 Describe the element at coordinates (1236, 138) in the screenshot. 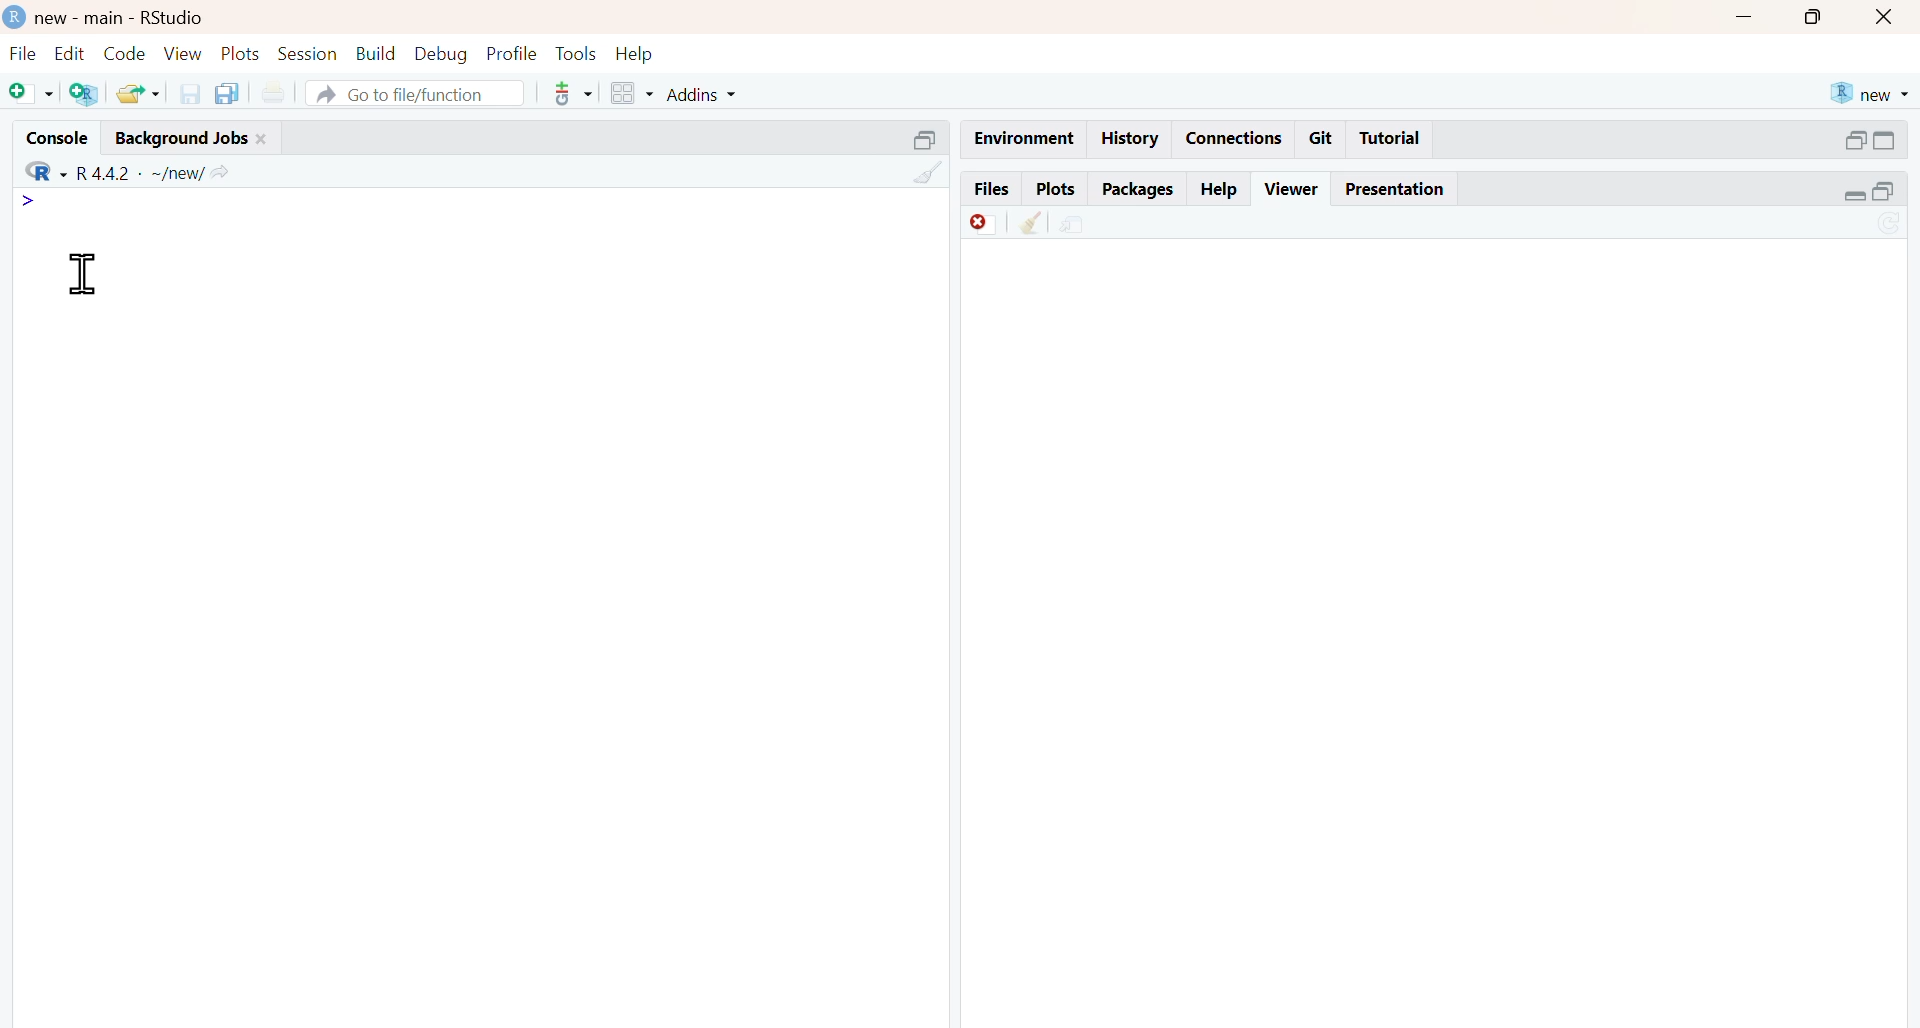

I see `connections` at that location.